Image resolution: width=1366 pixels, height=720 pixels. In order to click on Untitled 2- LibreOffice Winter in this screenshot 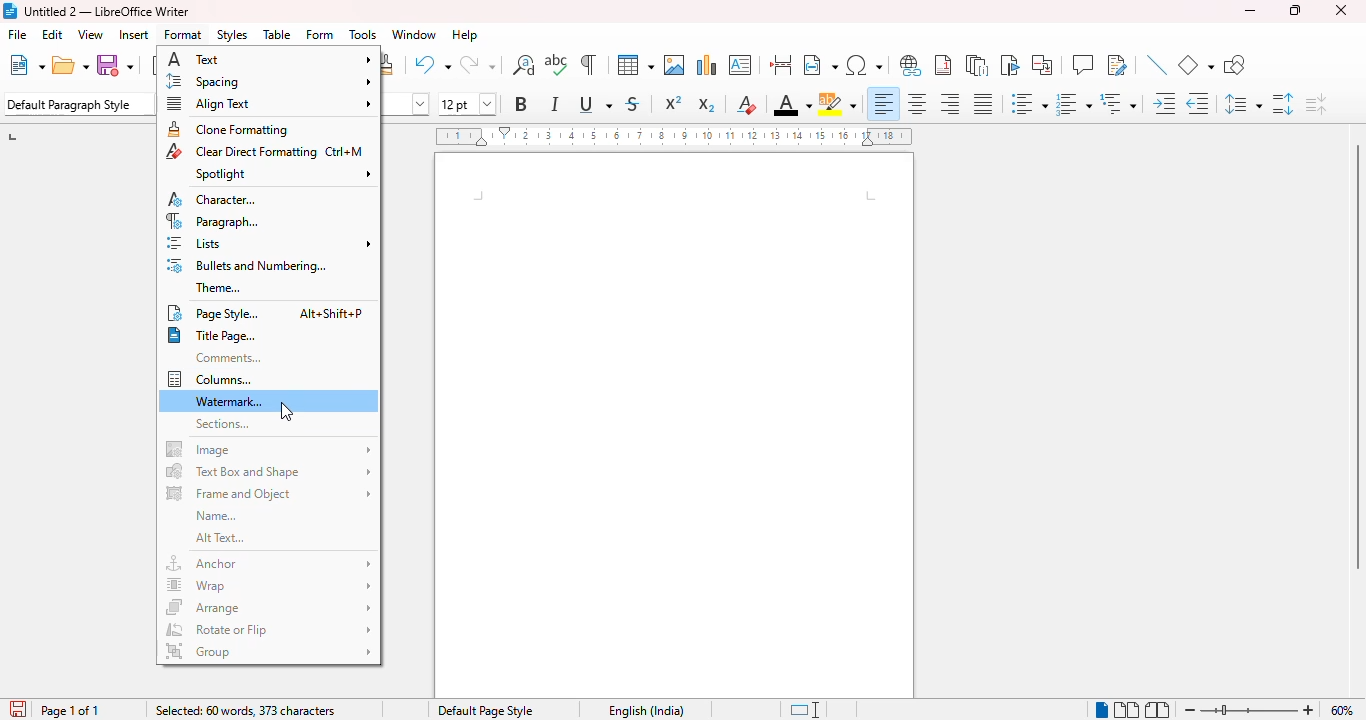, I will do `click(107, 11)`.